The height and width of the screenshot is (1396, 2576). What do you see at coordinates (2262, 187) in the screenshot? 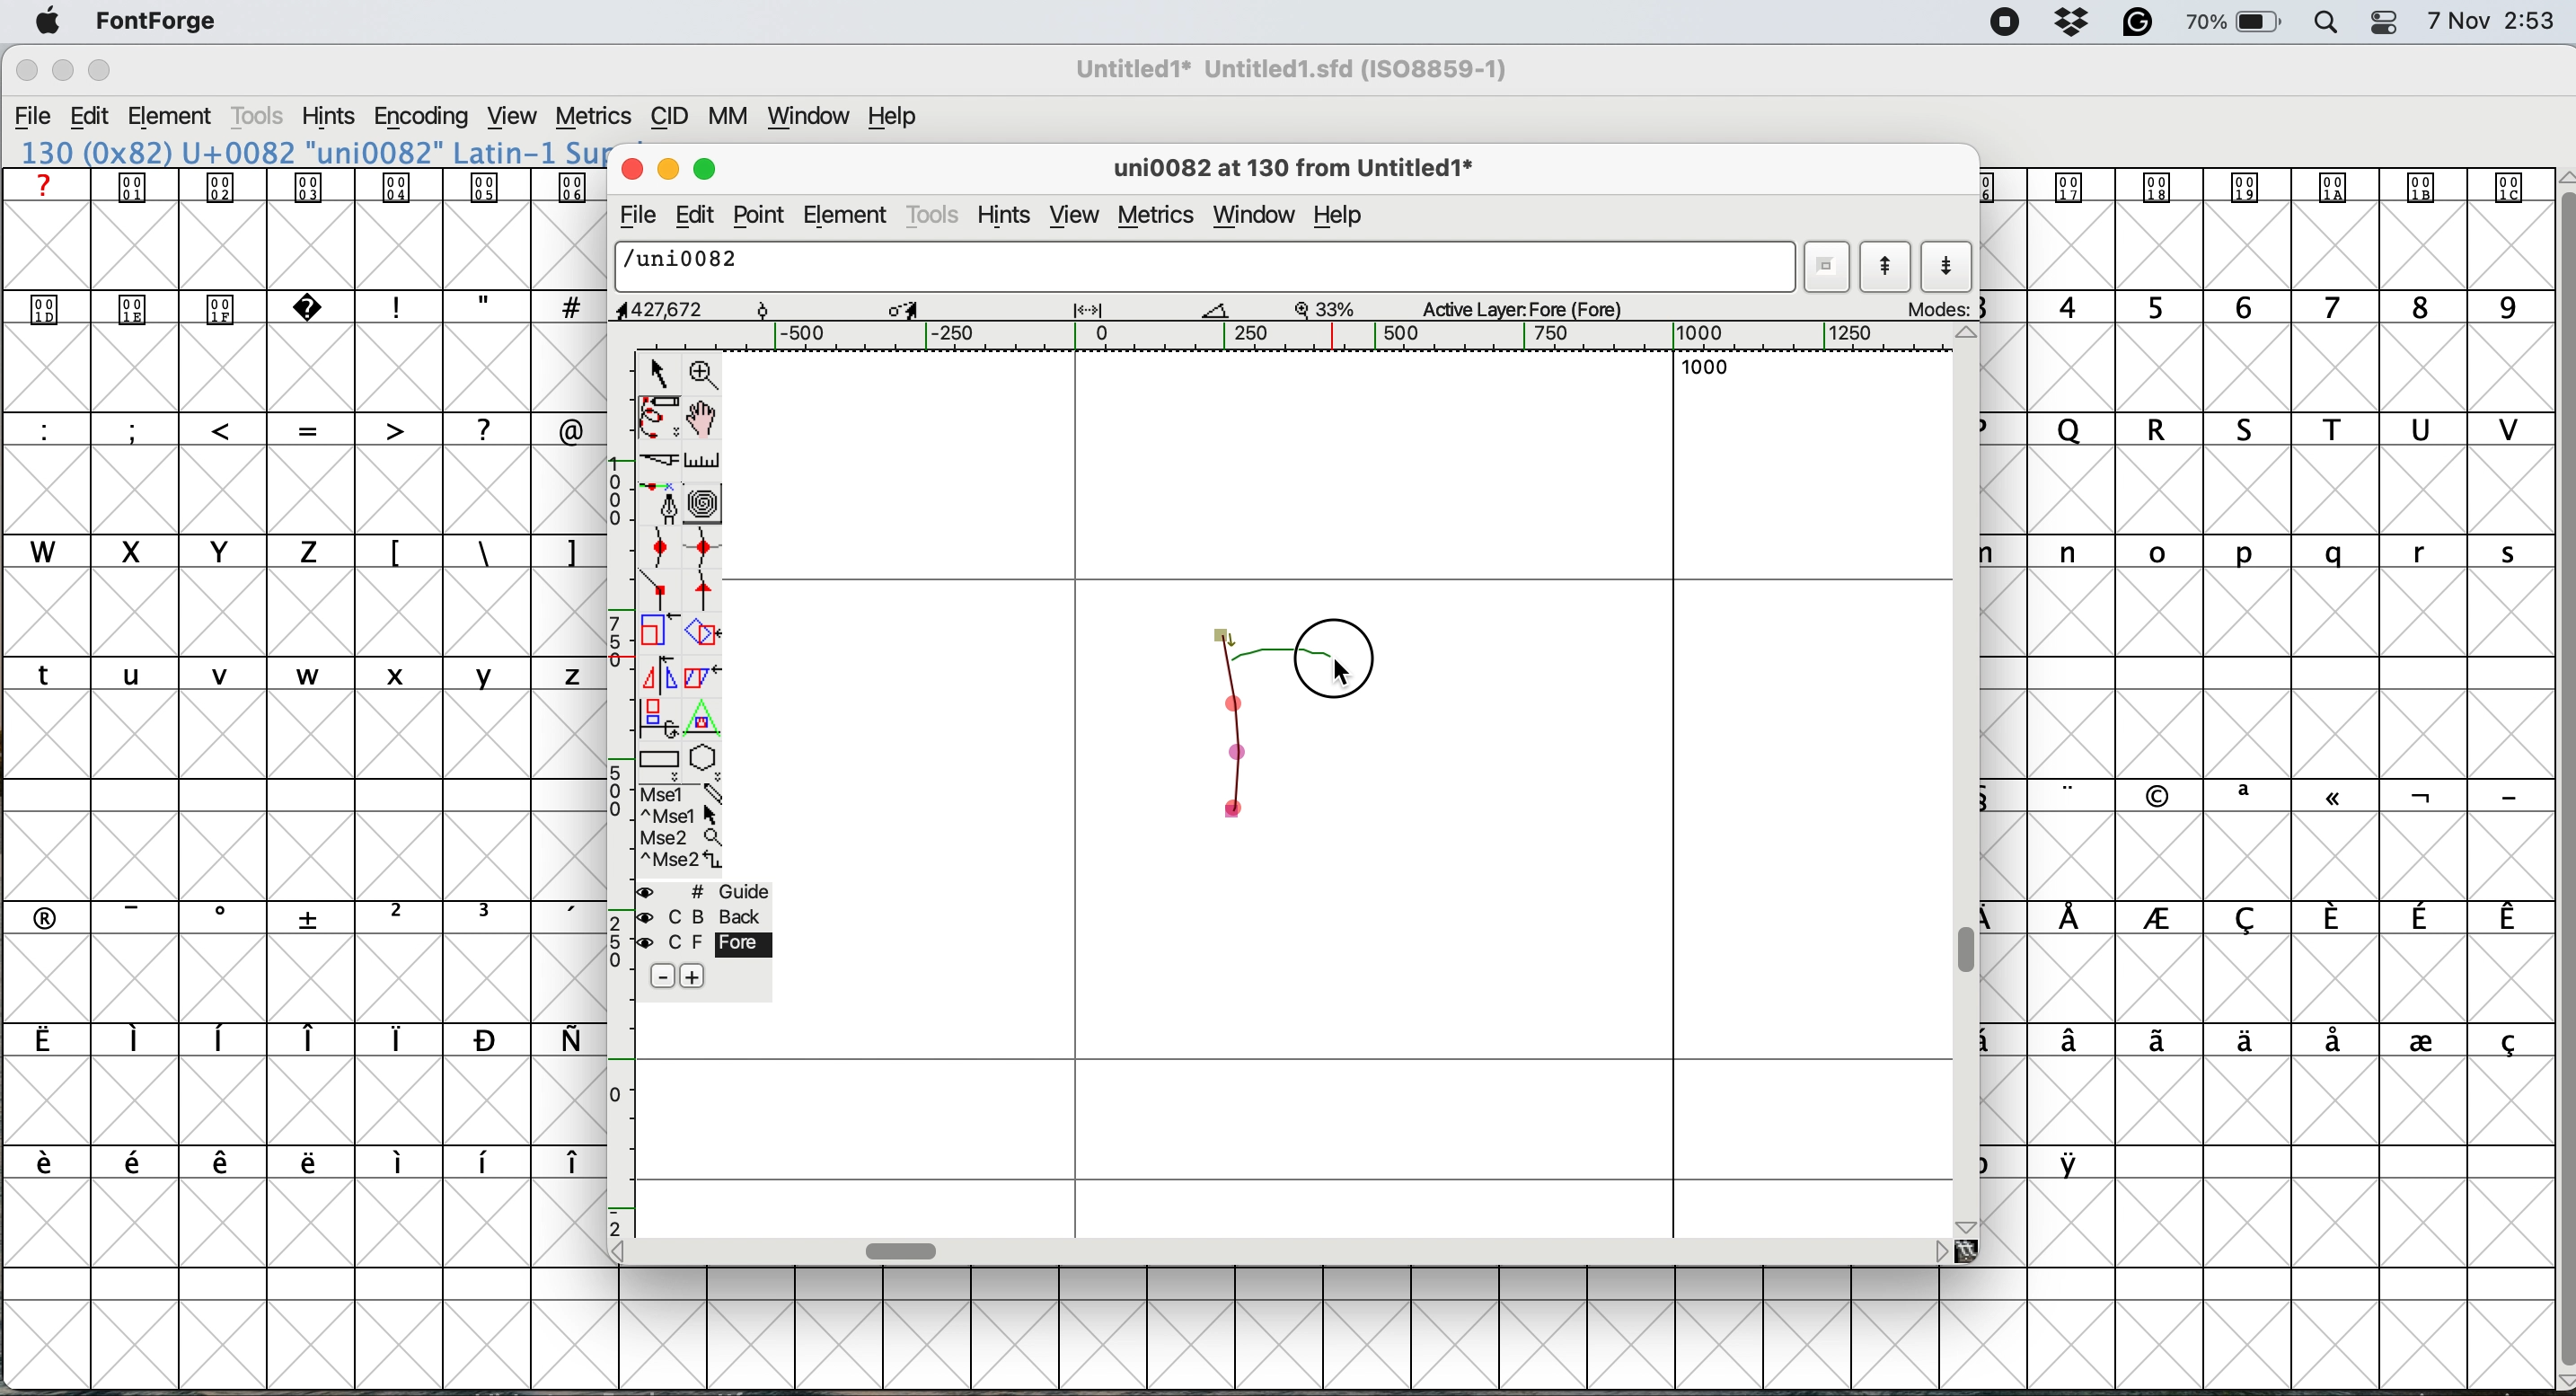
I see `special icons` at bounding box center [2262, 187].